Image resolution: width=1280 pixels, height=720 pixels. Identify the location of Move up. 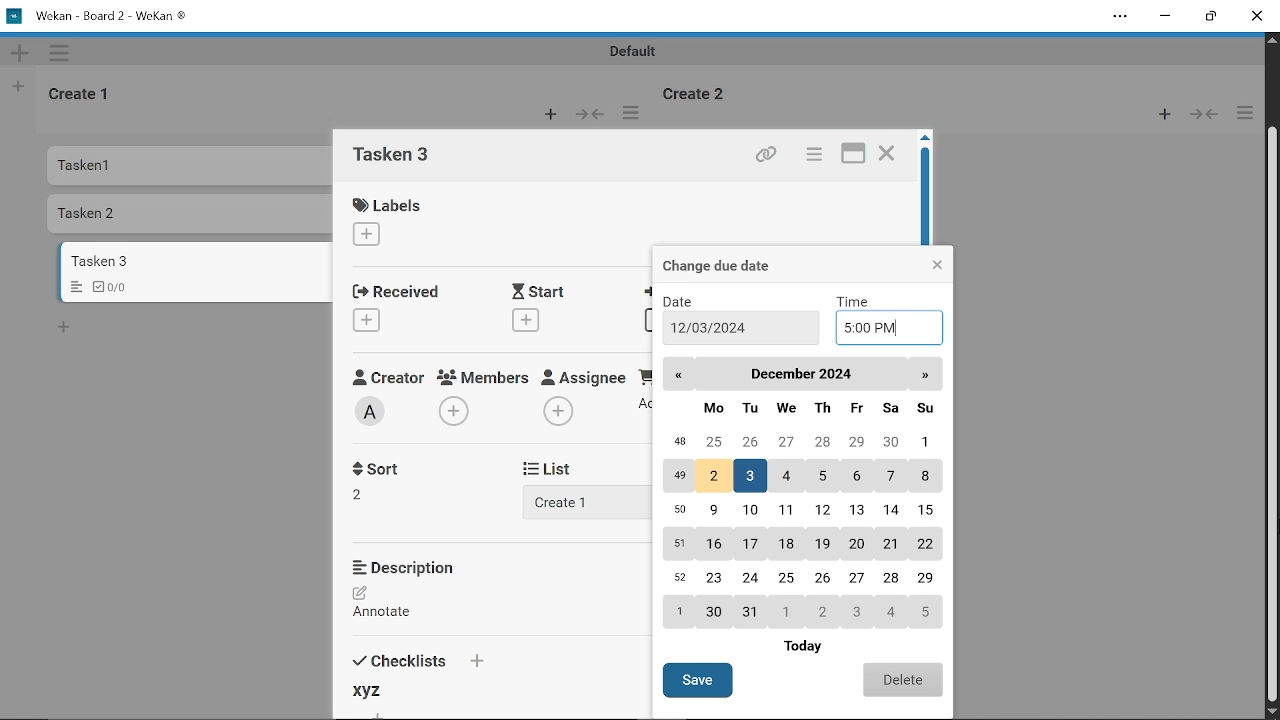
(1272, 40).